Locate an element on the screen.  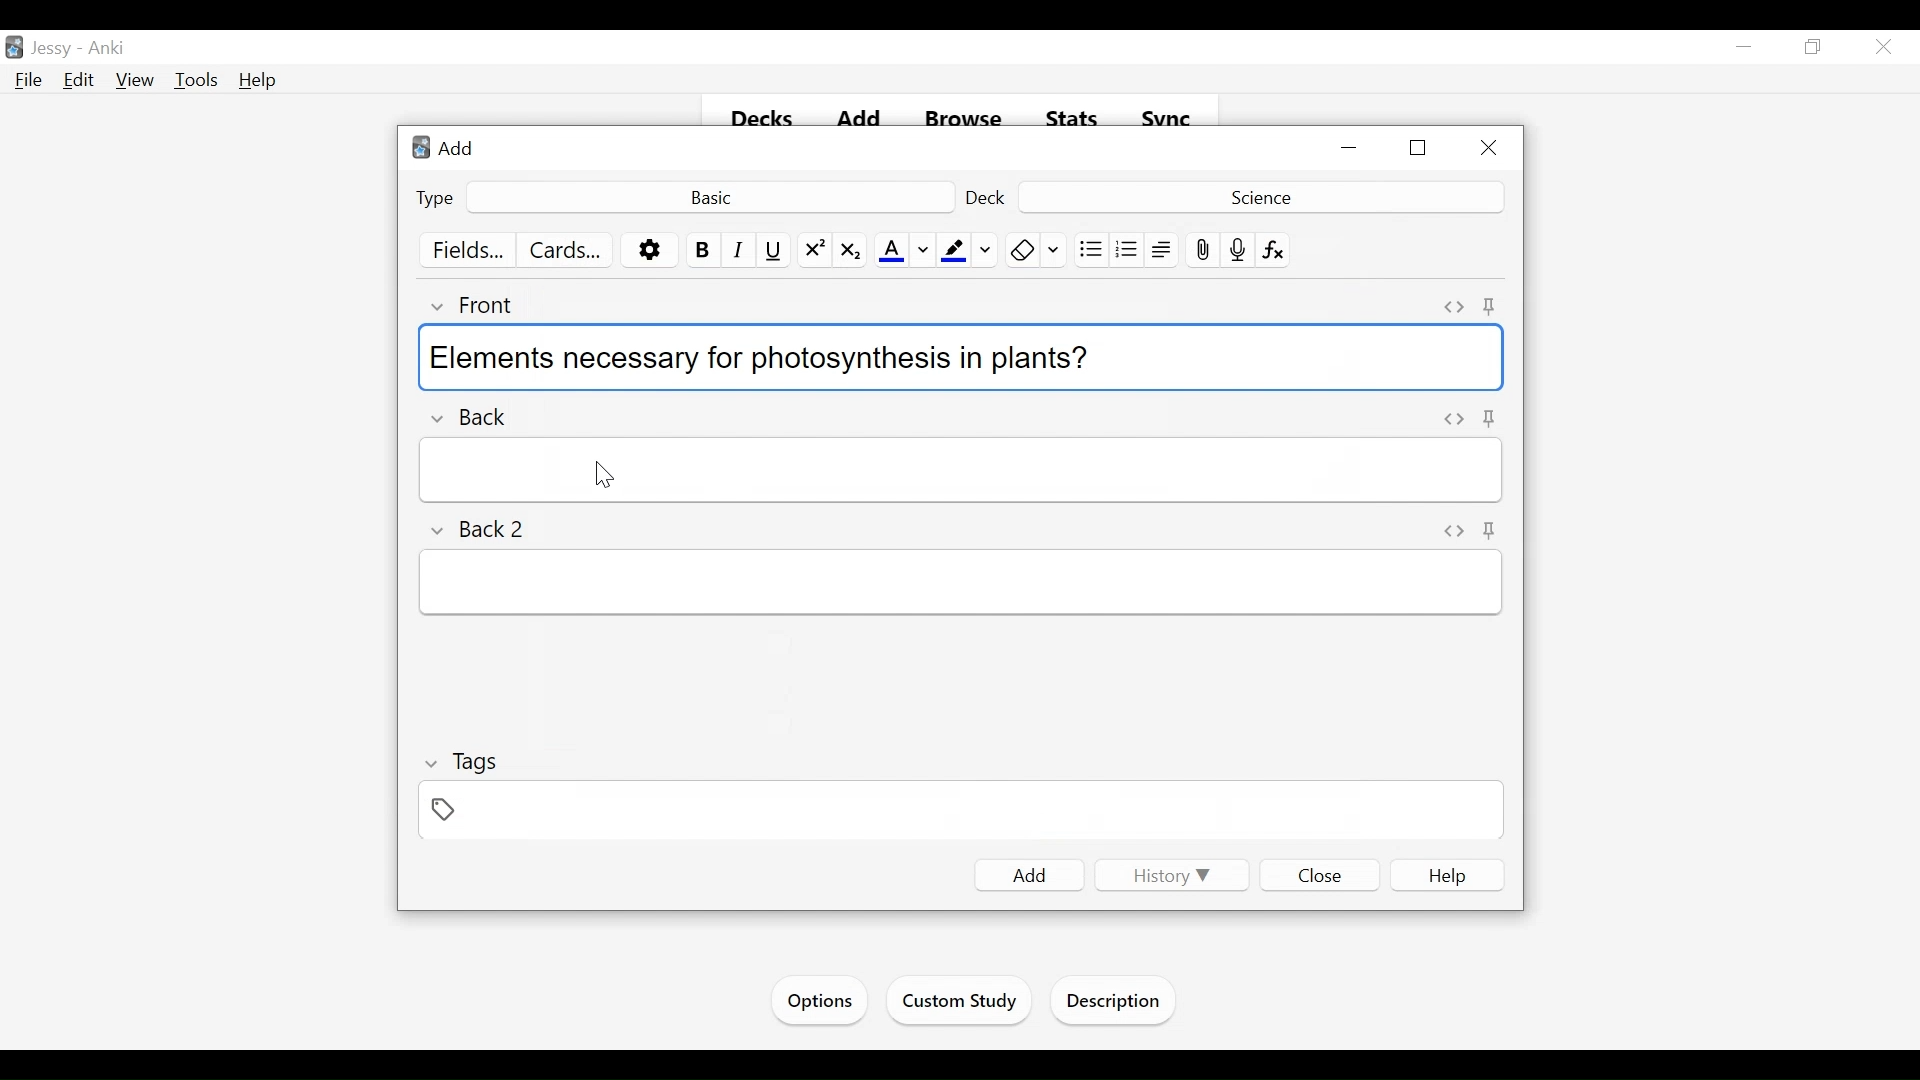
Underline is located at coordinates (775, 250).